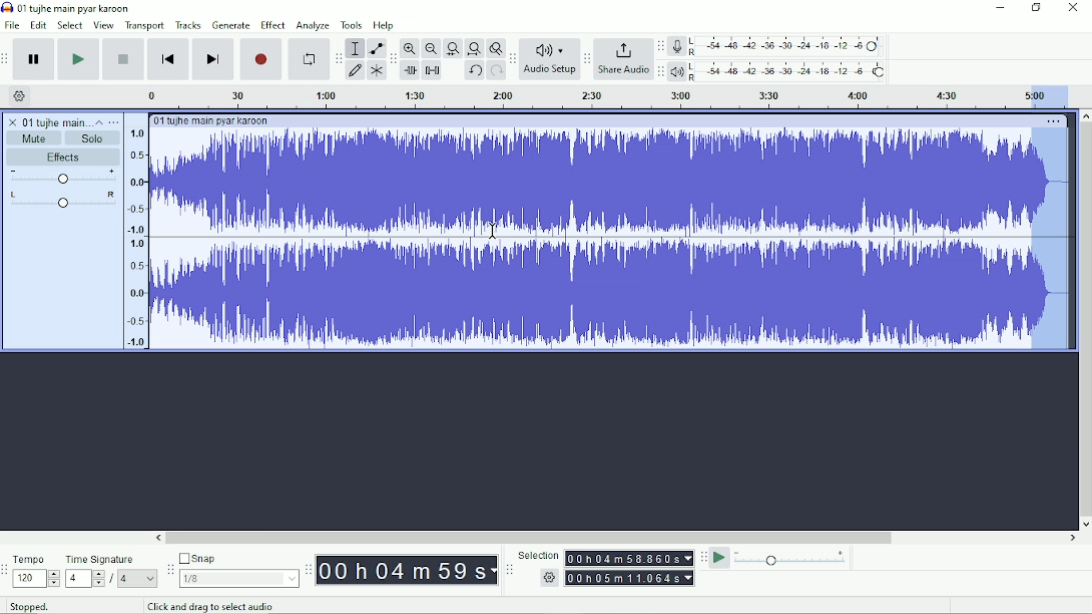  What do you see at coordinates (93, 139) in the screenshot?
I see `Solo` at bounding box center [93, 139].